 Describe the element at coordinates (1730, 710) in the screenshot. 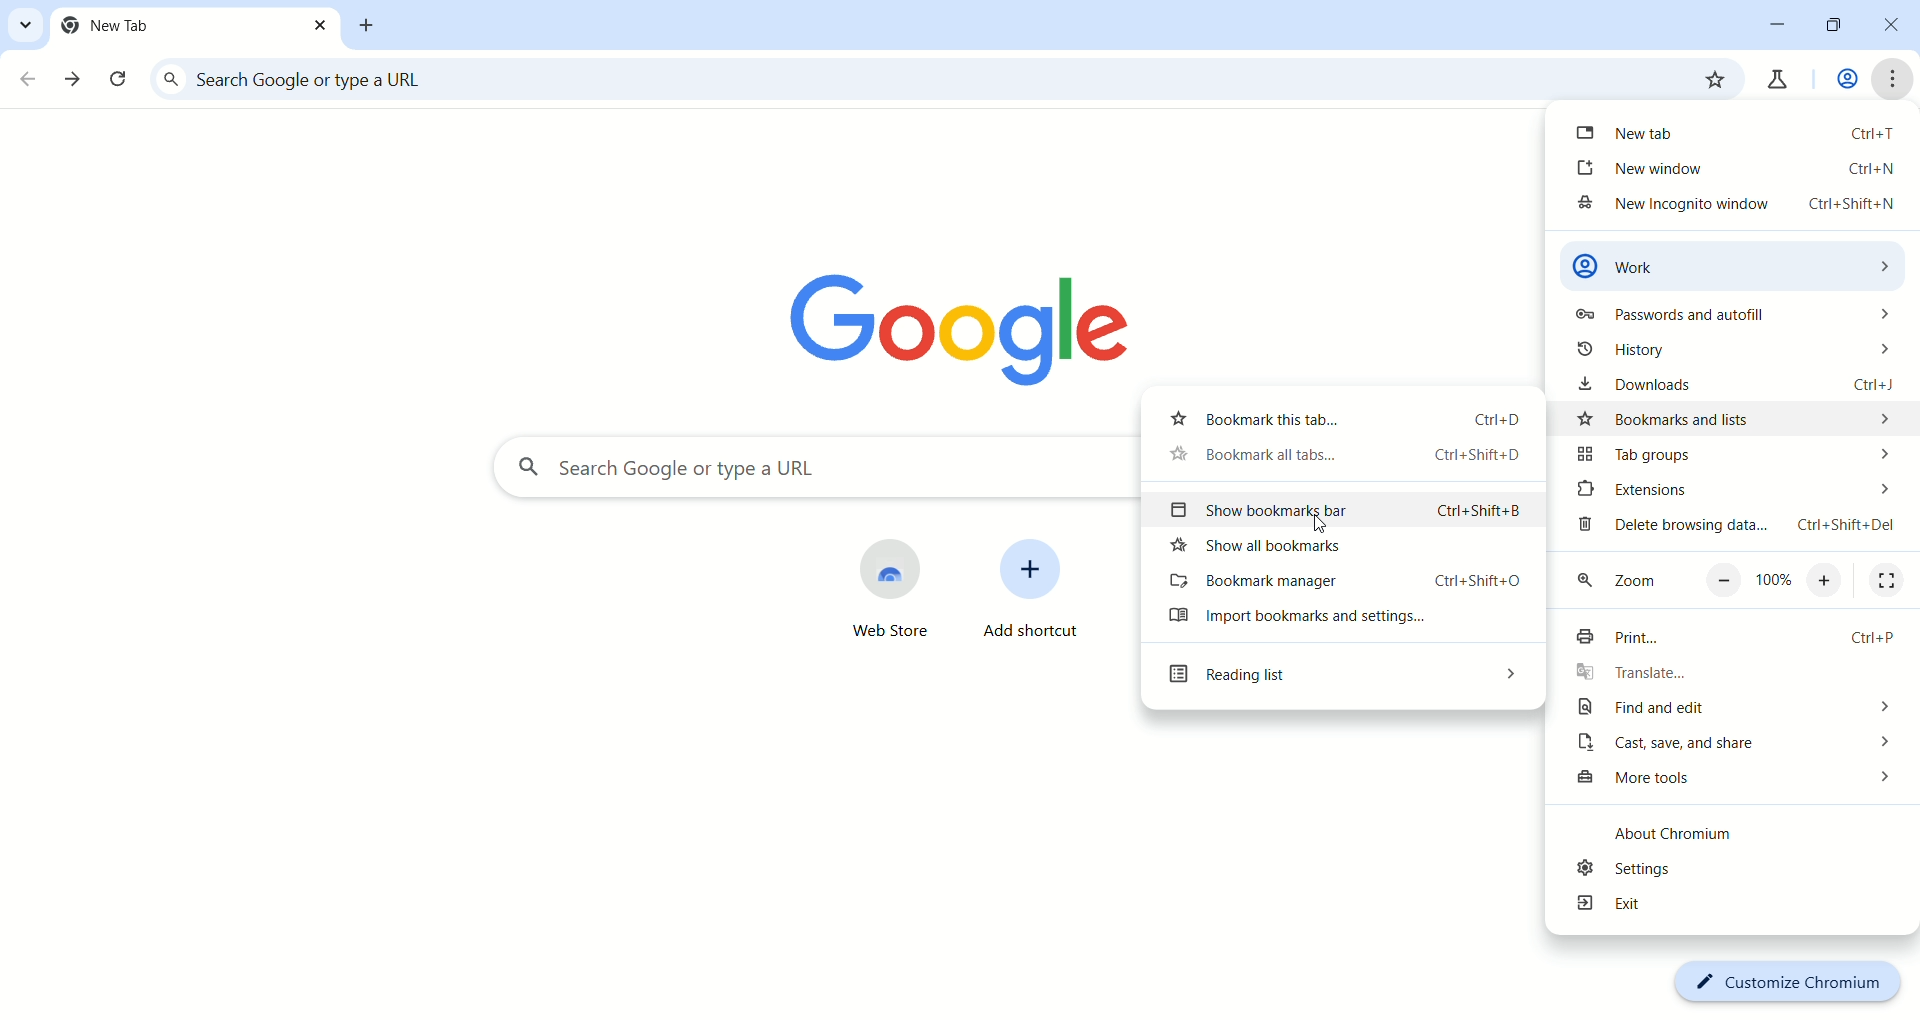

I see `find and edit` at that location.